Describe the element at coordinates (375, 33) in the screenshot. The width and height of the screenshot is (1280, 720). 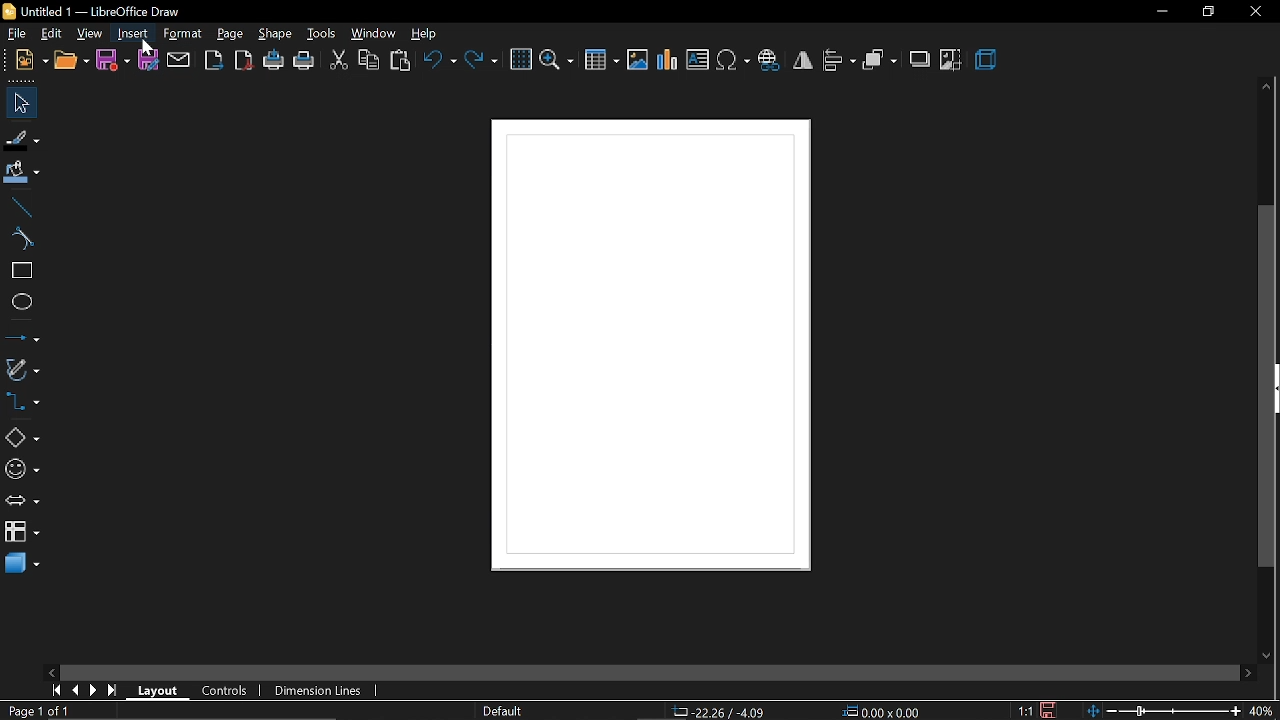
I see `window` at that location.